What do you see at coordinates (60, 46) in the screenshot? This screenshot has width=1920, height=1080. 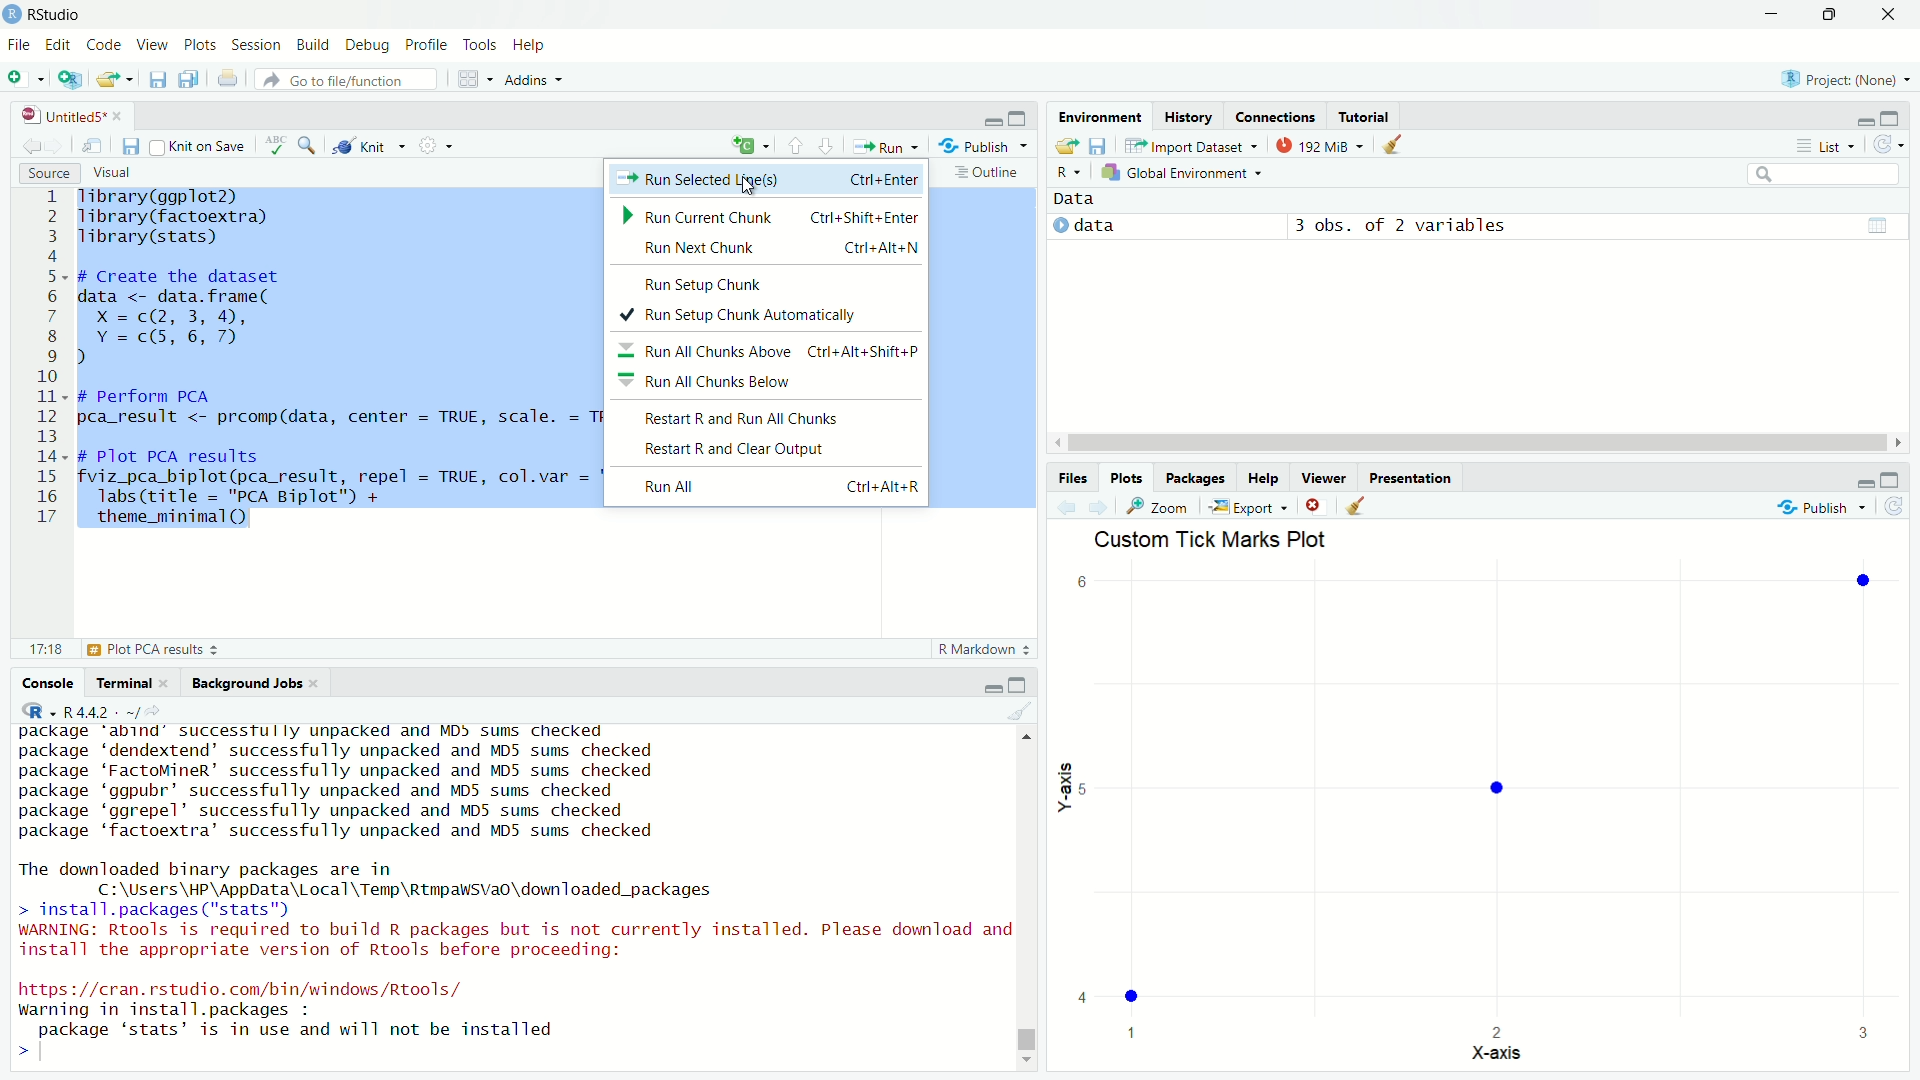 I see `Edit` at bounding box center [60, 46].